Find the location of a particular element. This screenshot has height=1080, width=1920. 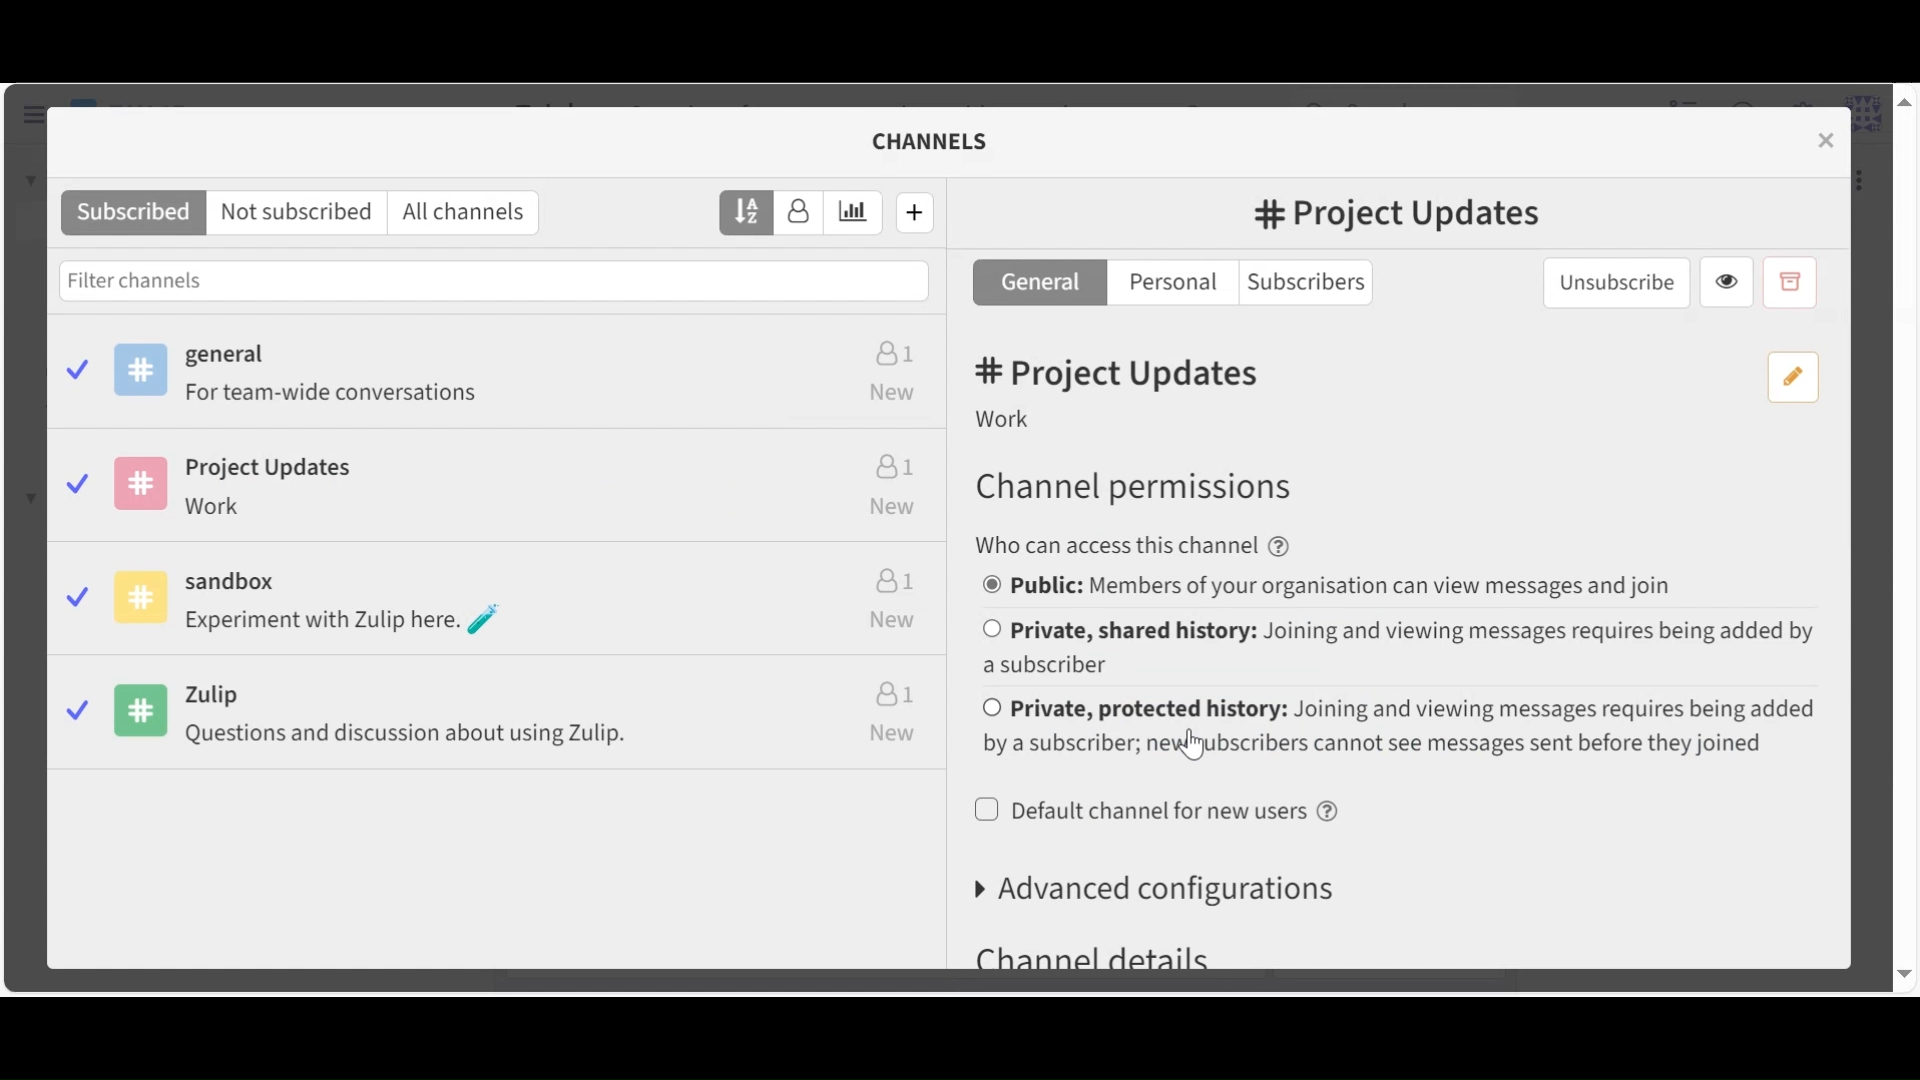

General is located at coordinates (1051, 283).